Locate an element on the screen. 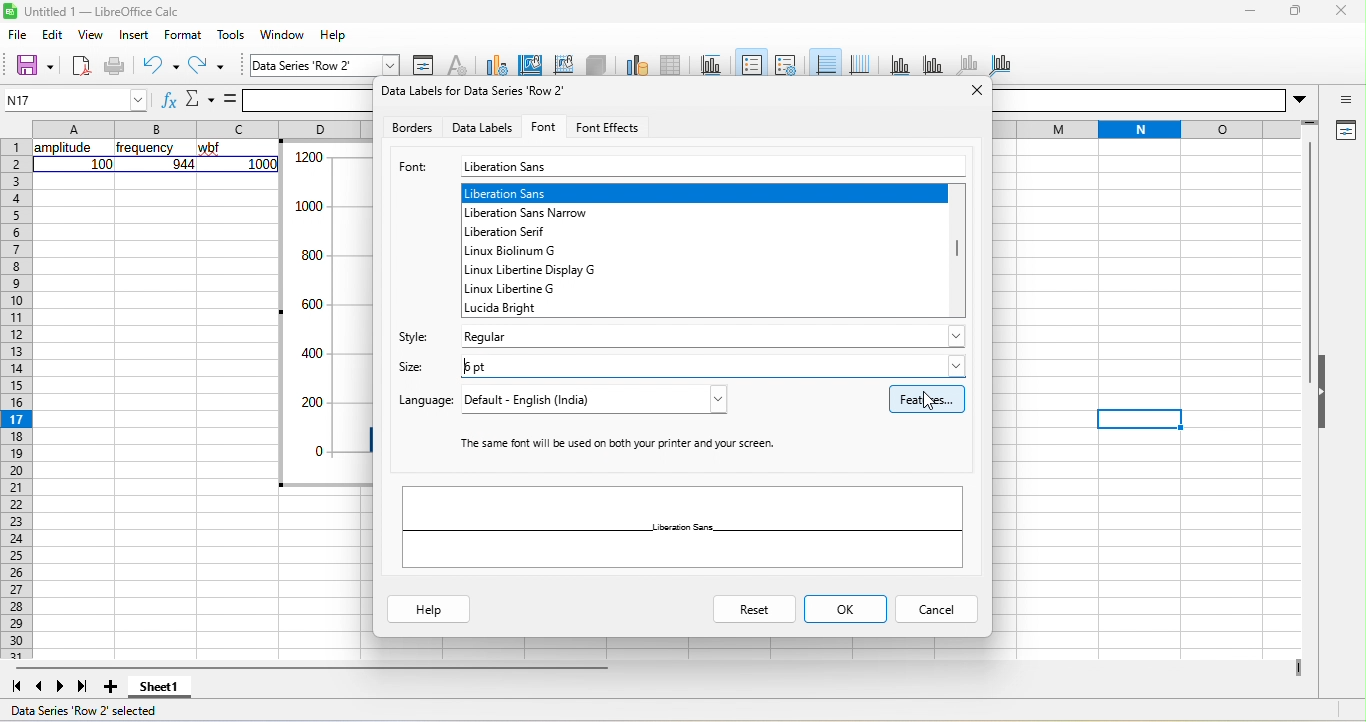 This screenshot has width=1366, height=722. first sheet is located at coordinates (17, 687).